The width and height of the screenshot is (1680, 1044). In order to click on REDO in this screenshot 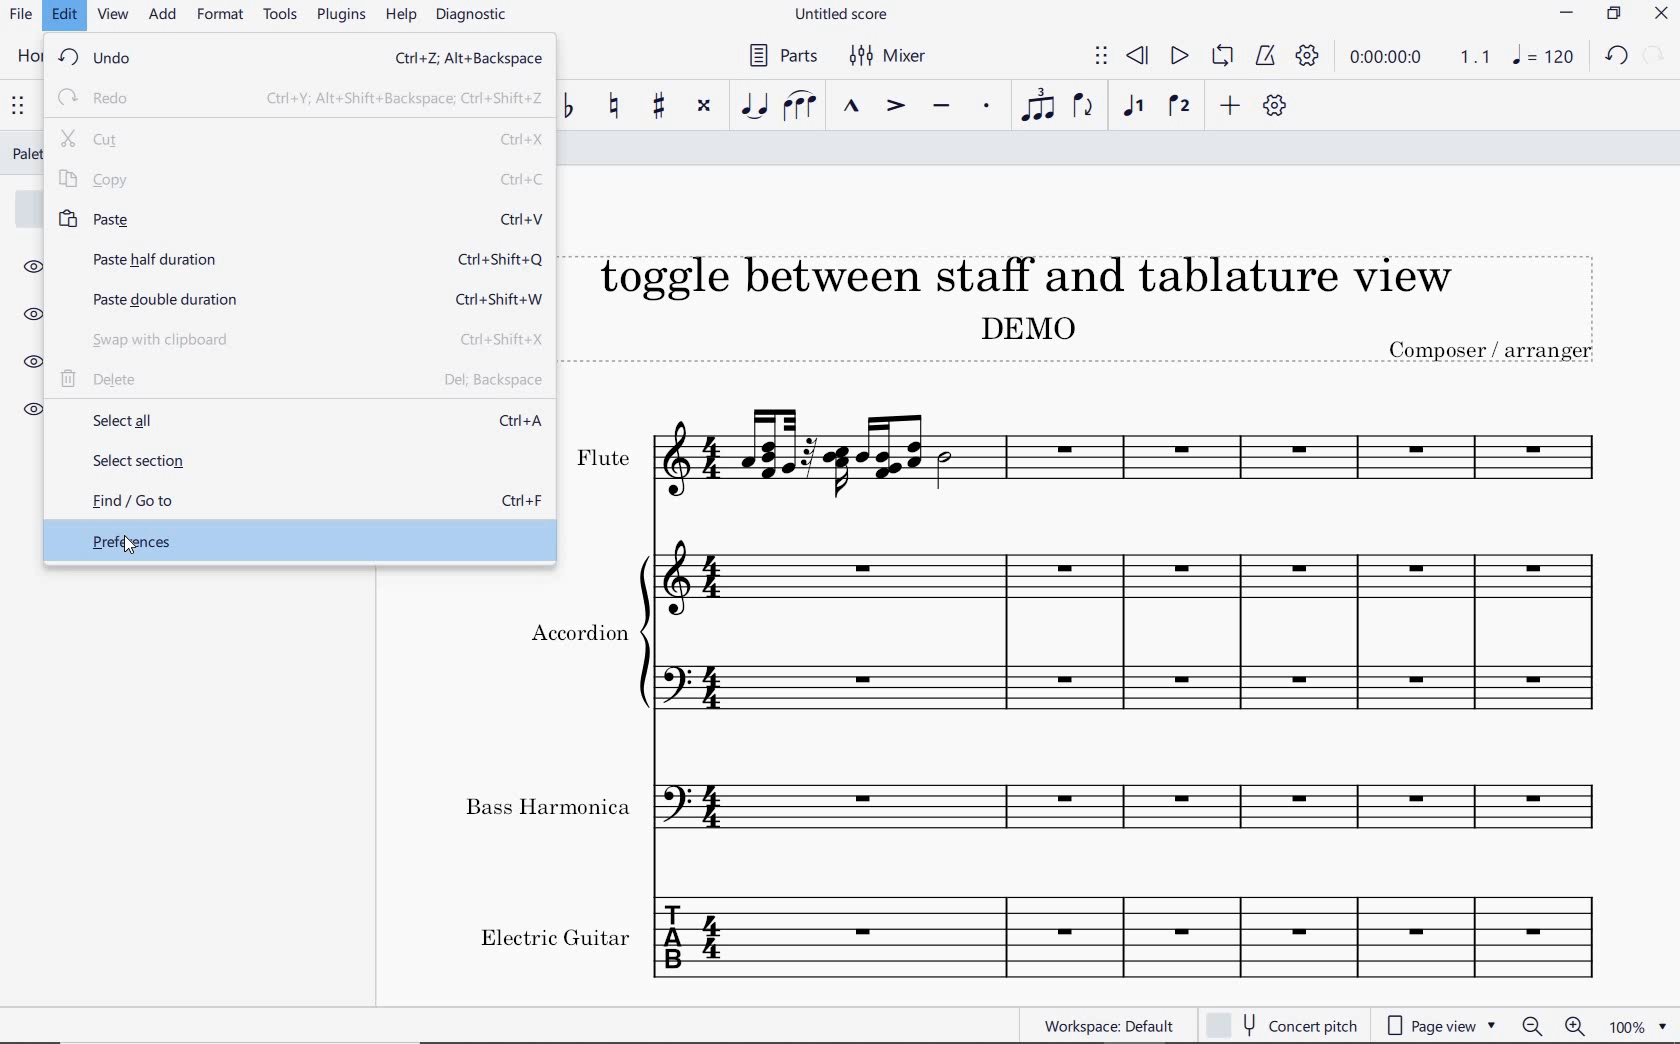, I will do `click(1654, 57)`.